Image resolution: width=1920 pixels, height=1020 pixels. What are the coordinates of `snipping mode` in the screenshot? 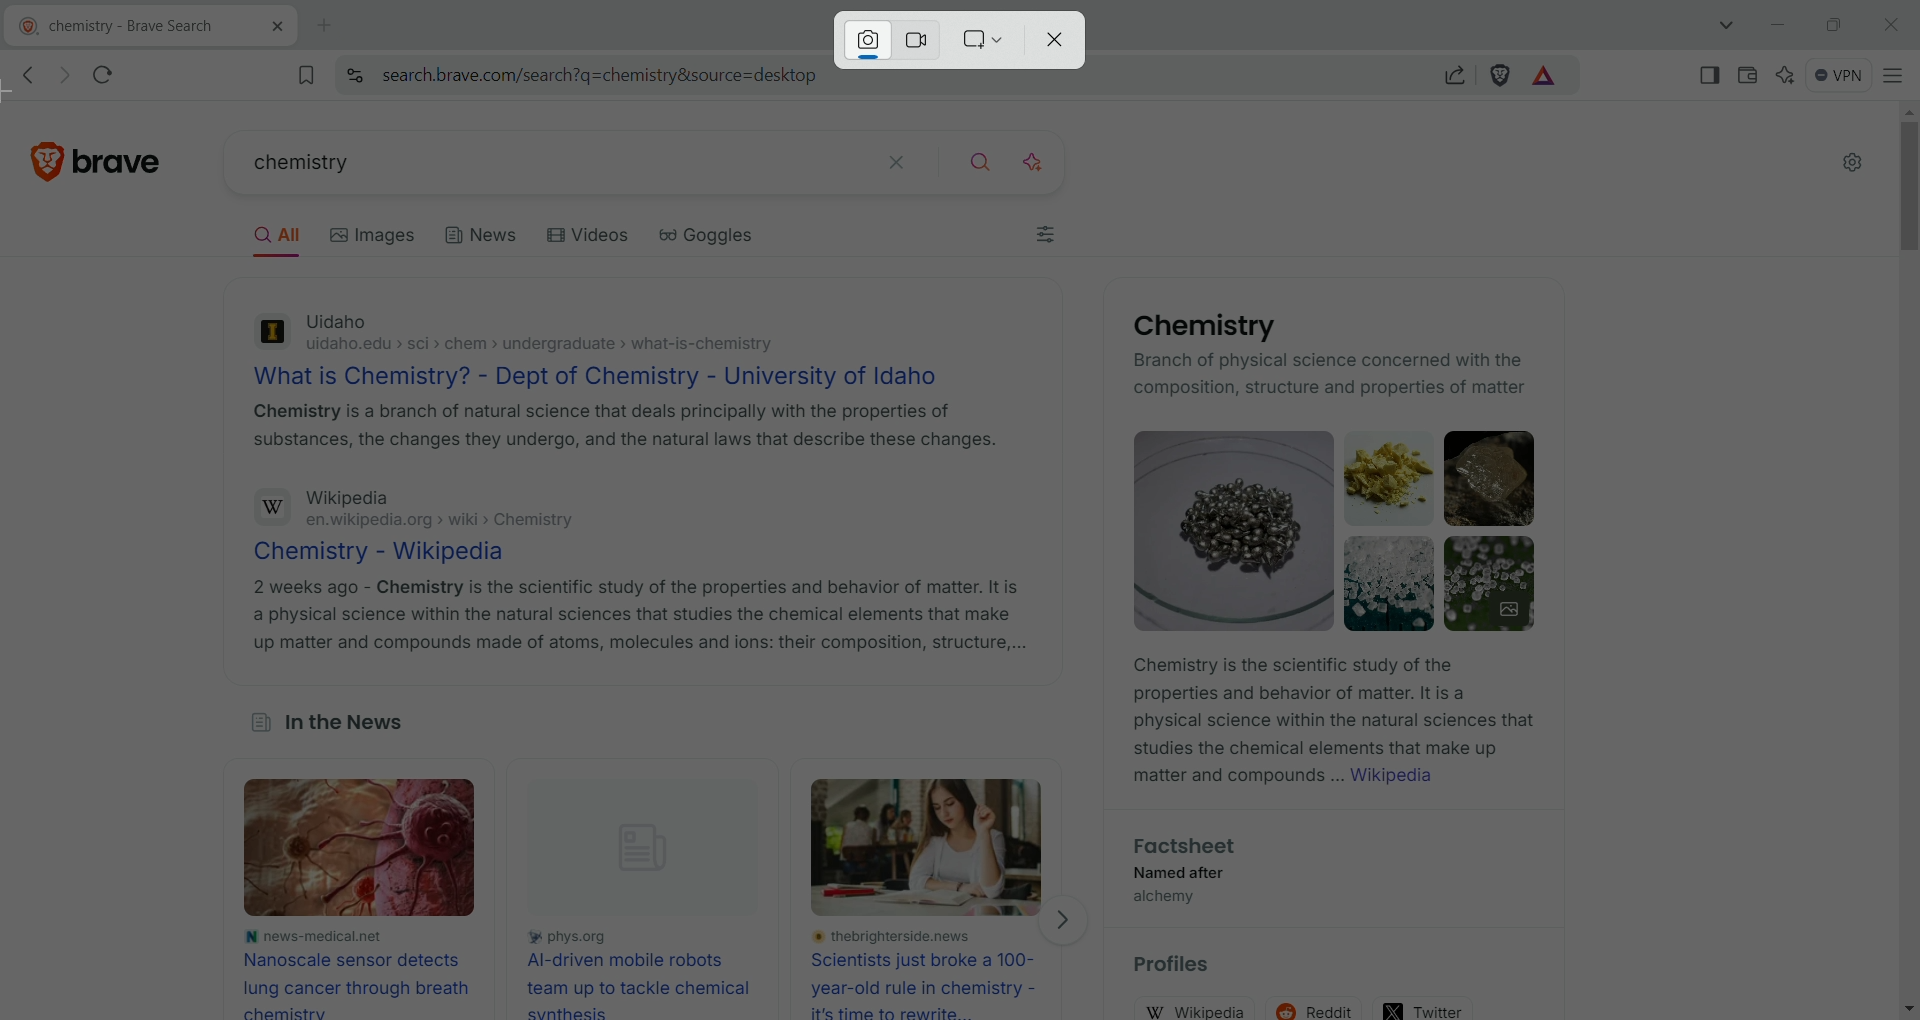 It's located at (983, 40).